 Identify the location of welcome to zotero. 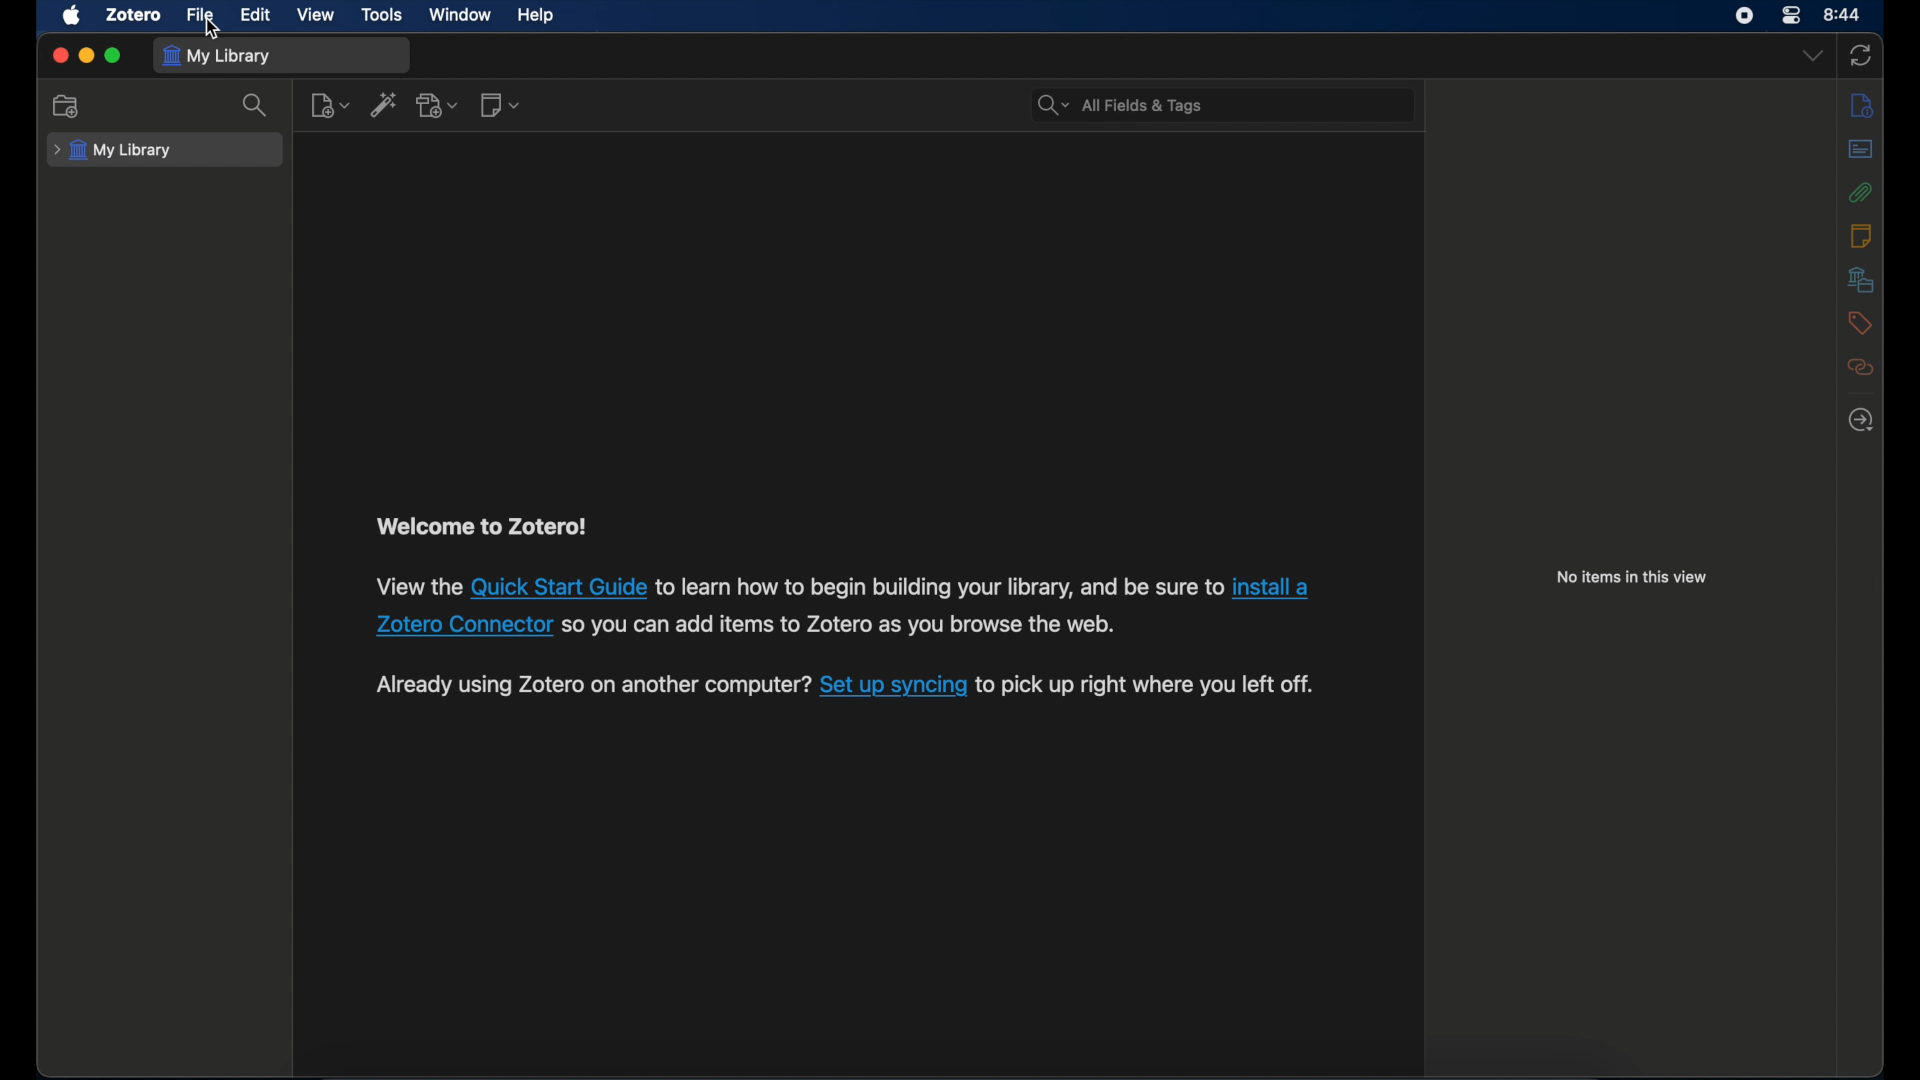
(484, 528).